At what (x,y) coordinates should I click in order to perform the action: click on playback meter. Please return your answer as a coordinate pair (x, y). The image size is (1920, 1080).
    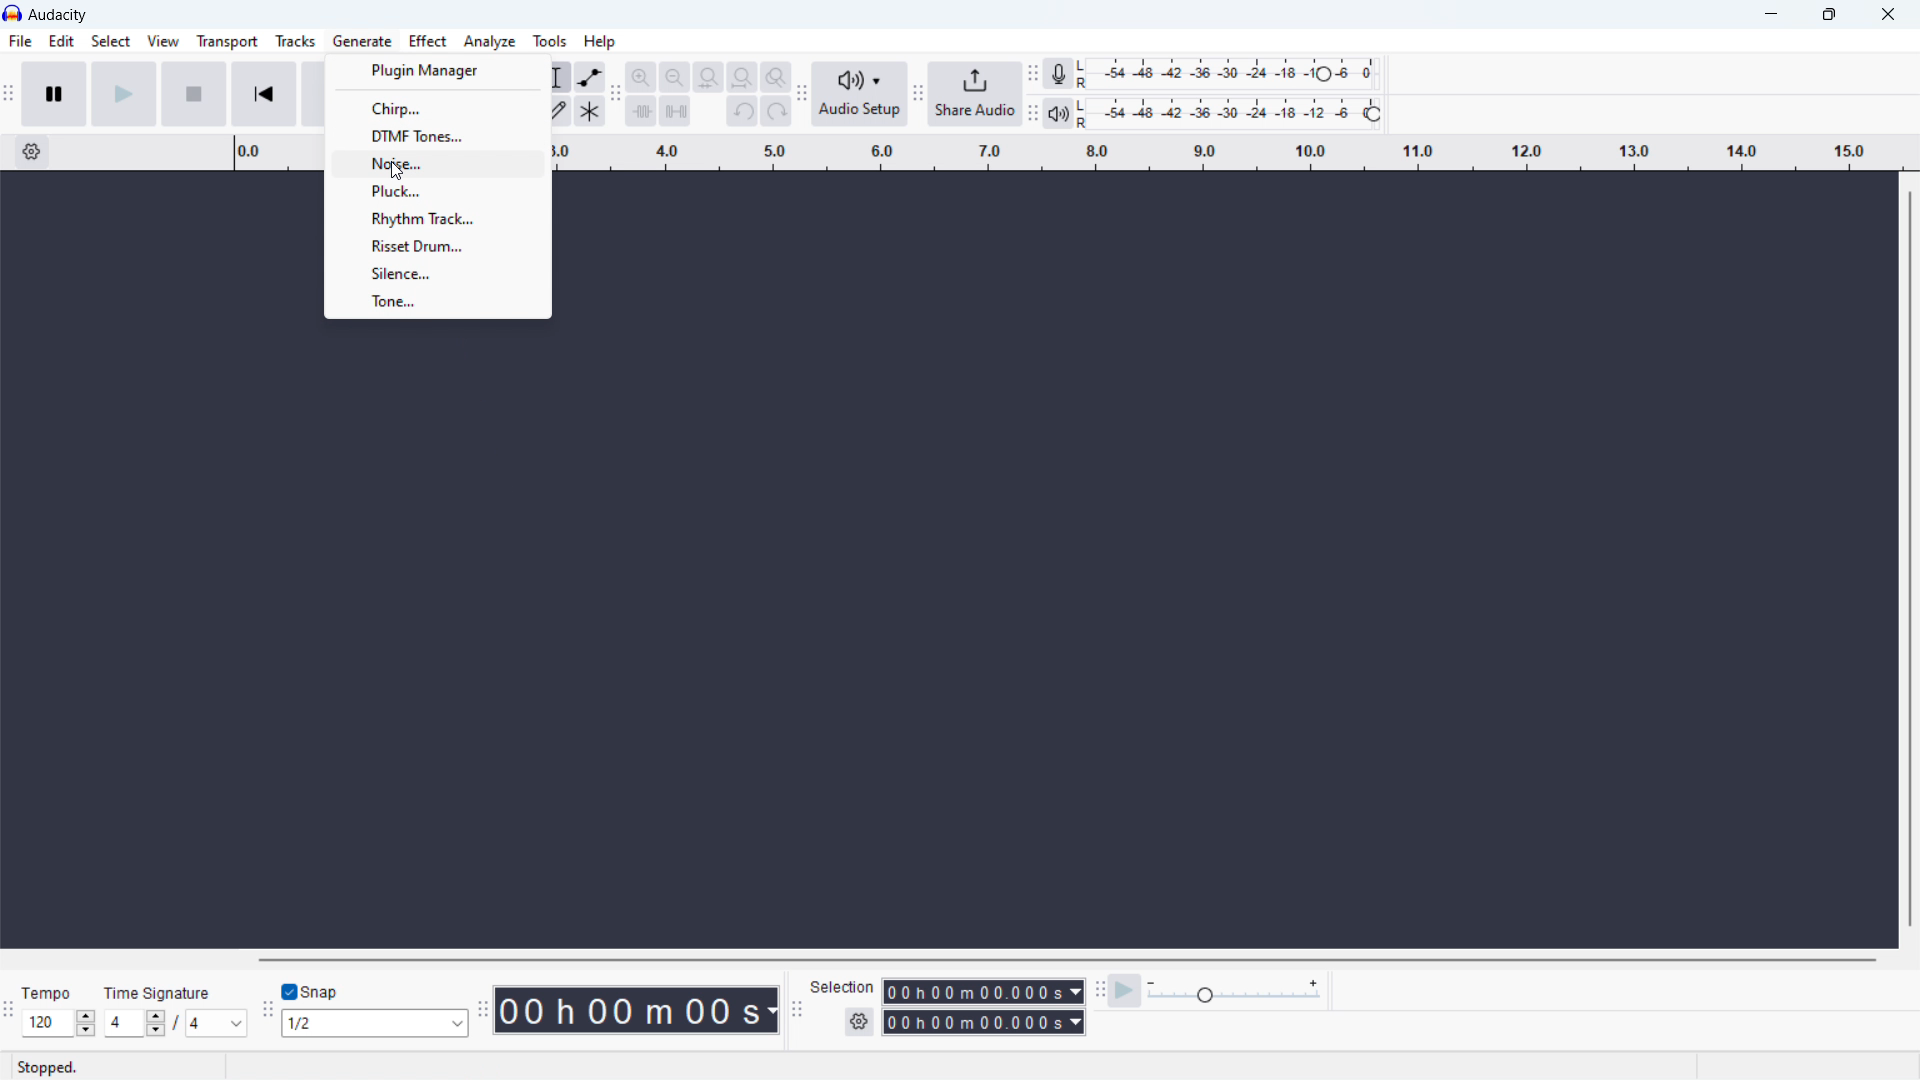
    Looking at the image, I should click on (1060, 114).